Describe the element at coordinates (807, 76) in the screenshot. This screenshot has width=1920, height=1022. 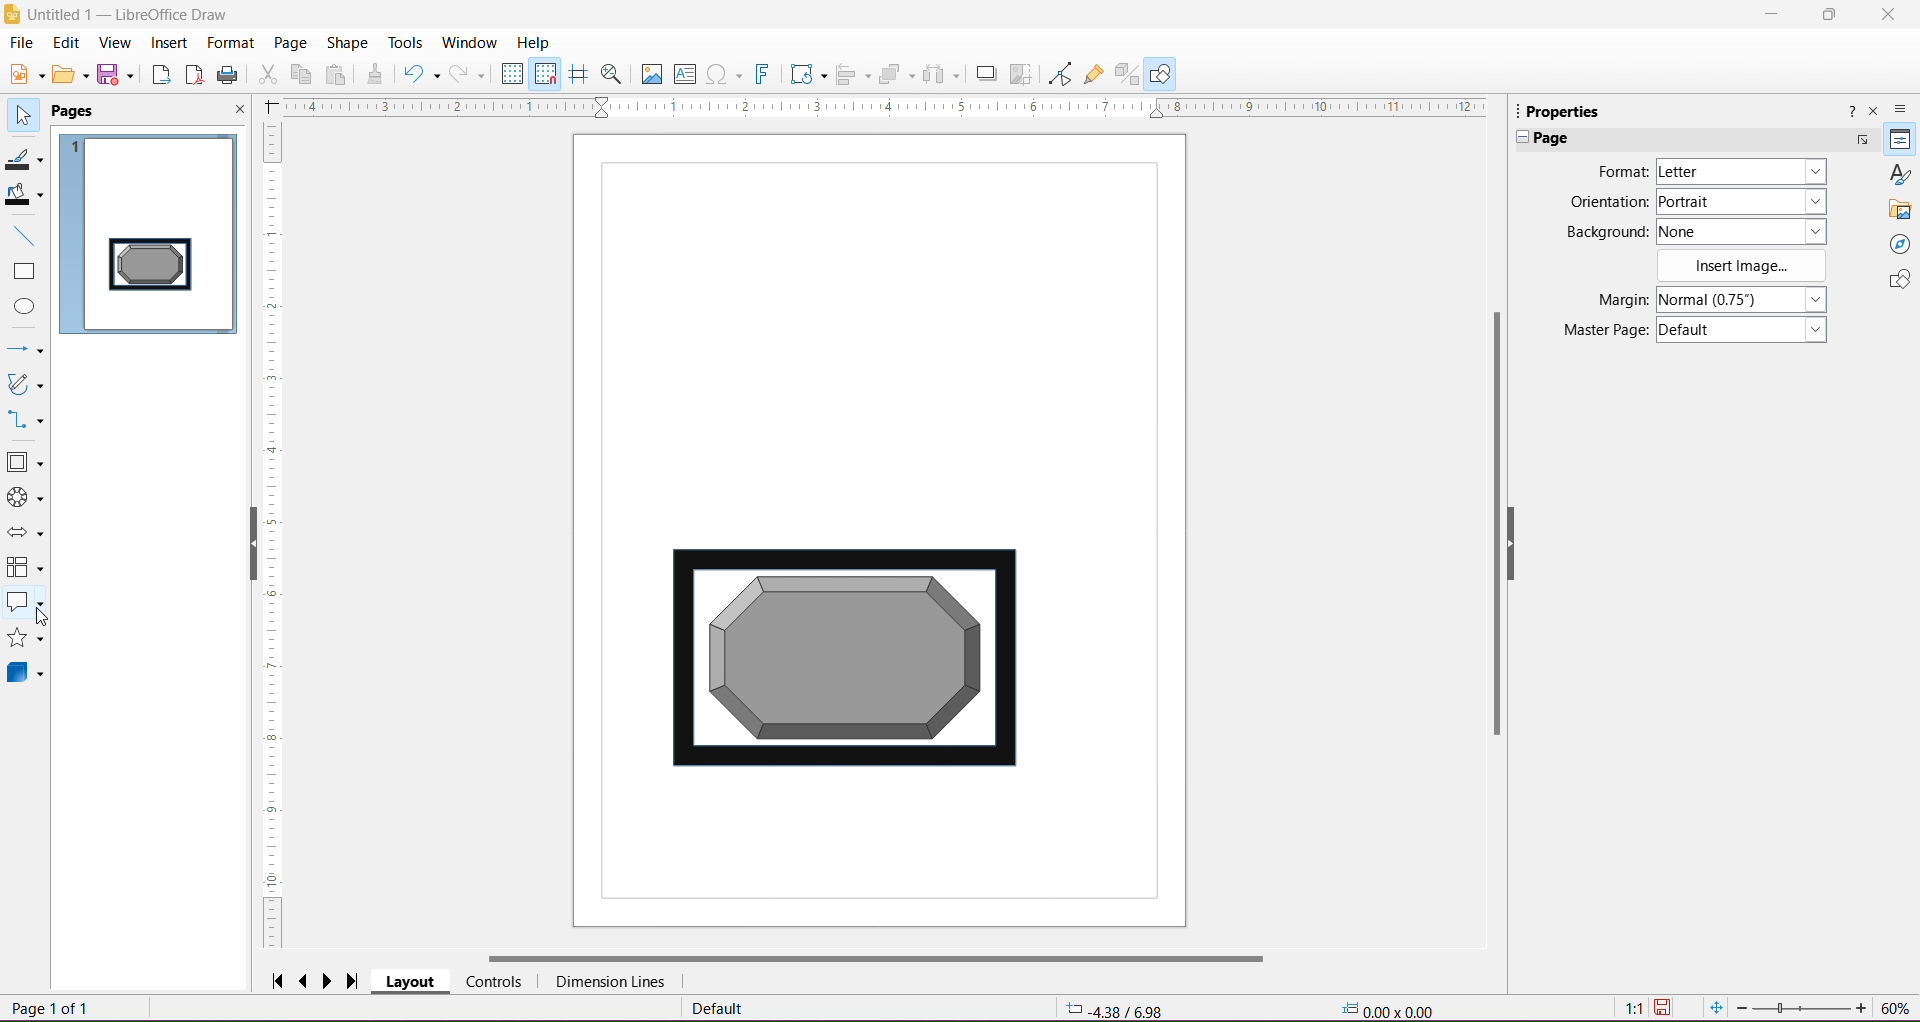
I see `Transformations` at that location.